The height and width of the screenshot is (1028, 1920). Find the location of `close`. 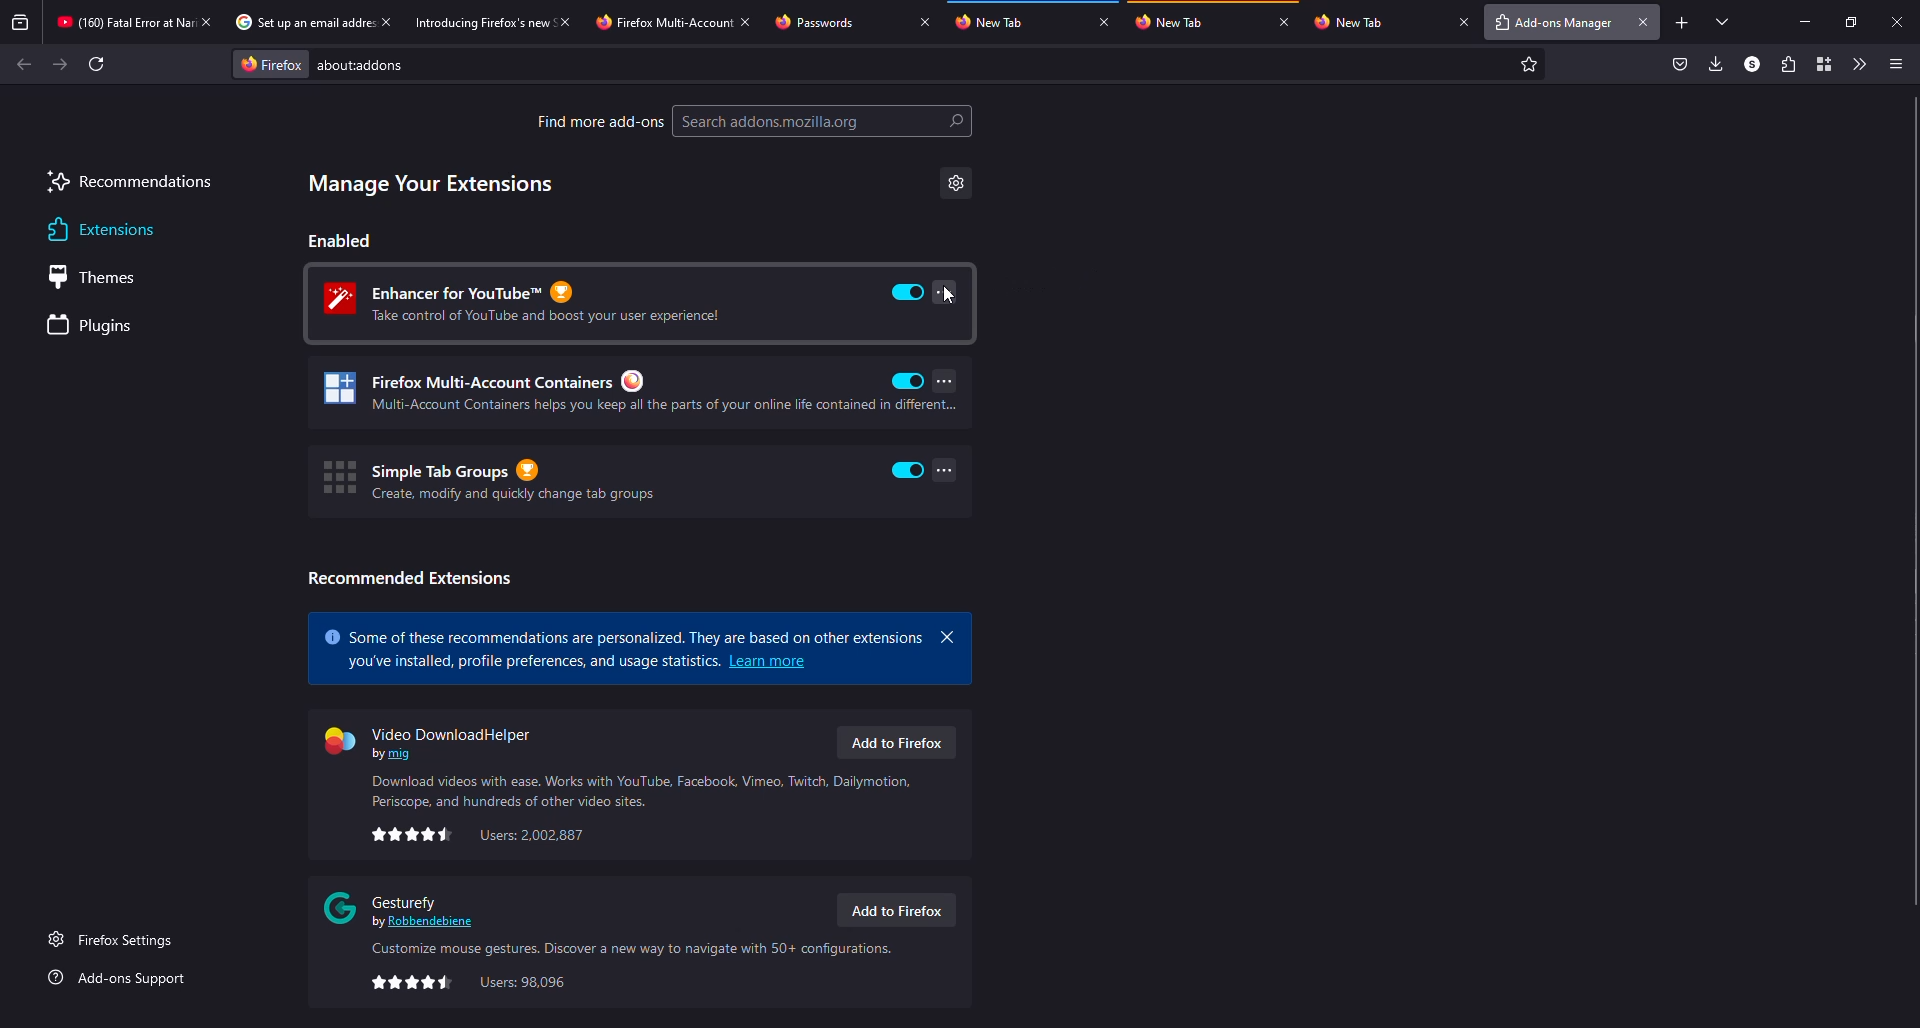

close is located at coordinates (386, 21).